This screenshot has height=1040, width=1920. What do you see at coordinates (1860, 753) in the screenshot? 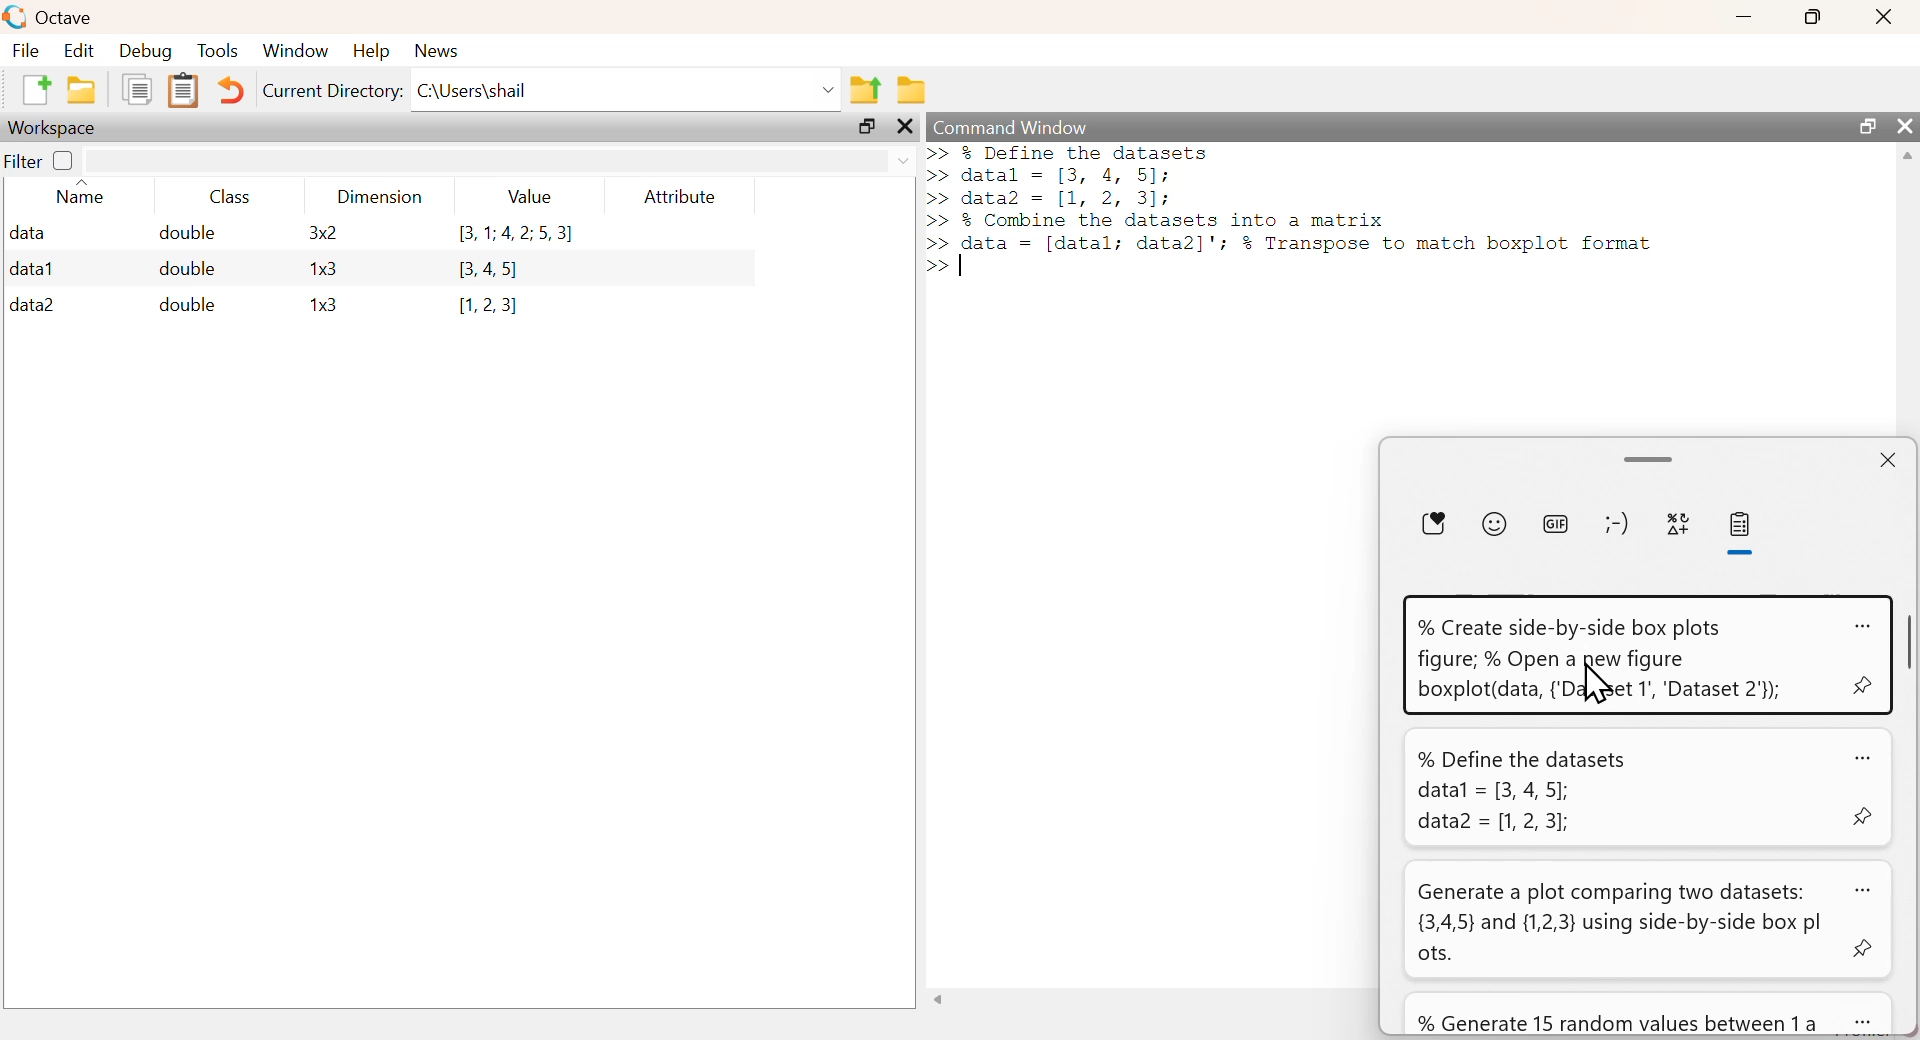
I see `more options` at bounding box center [1860, 753].